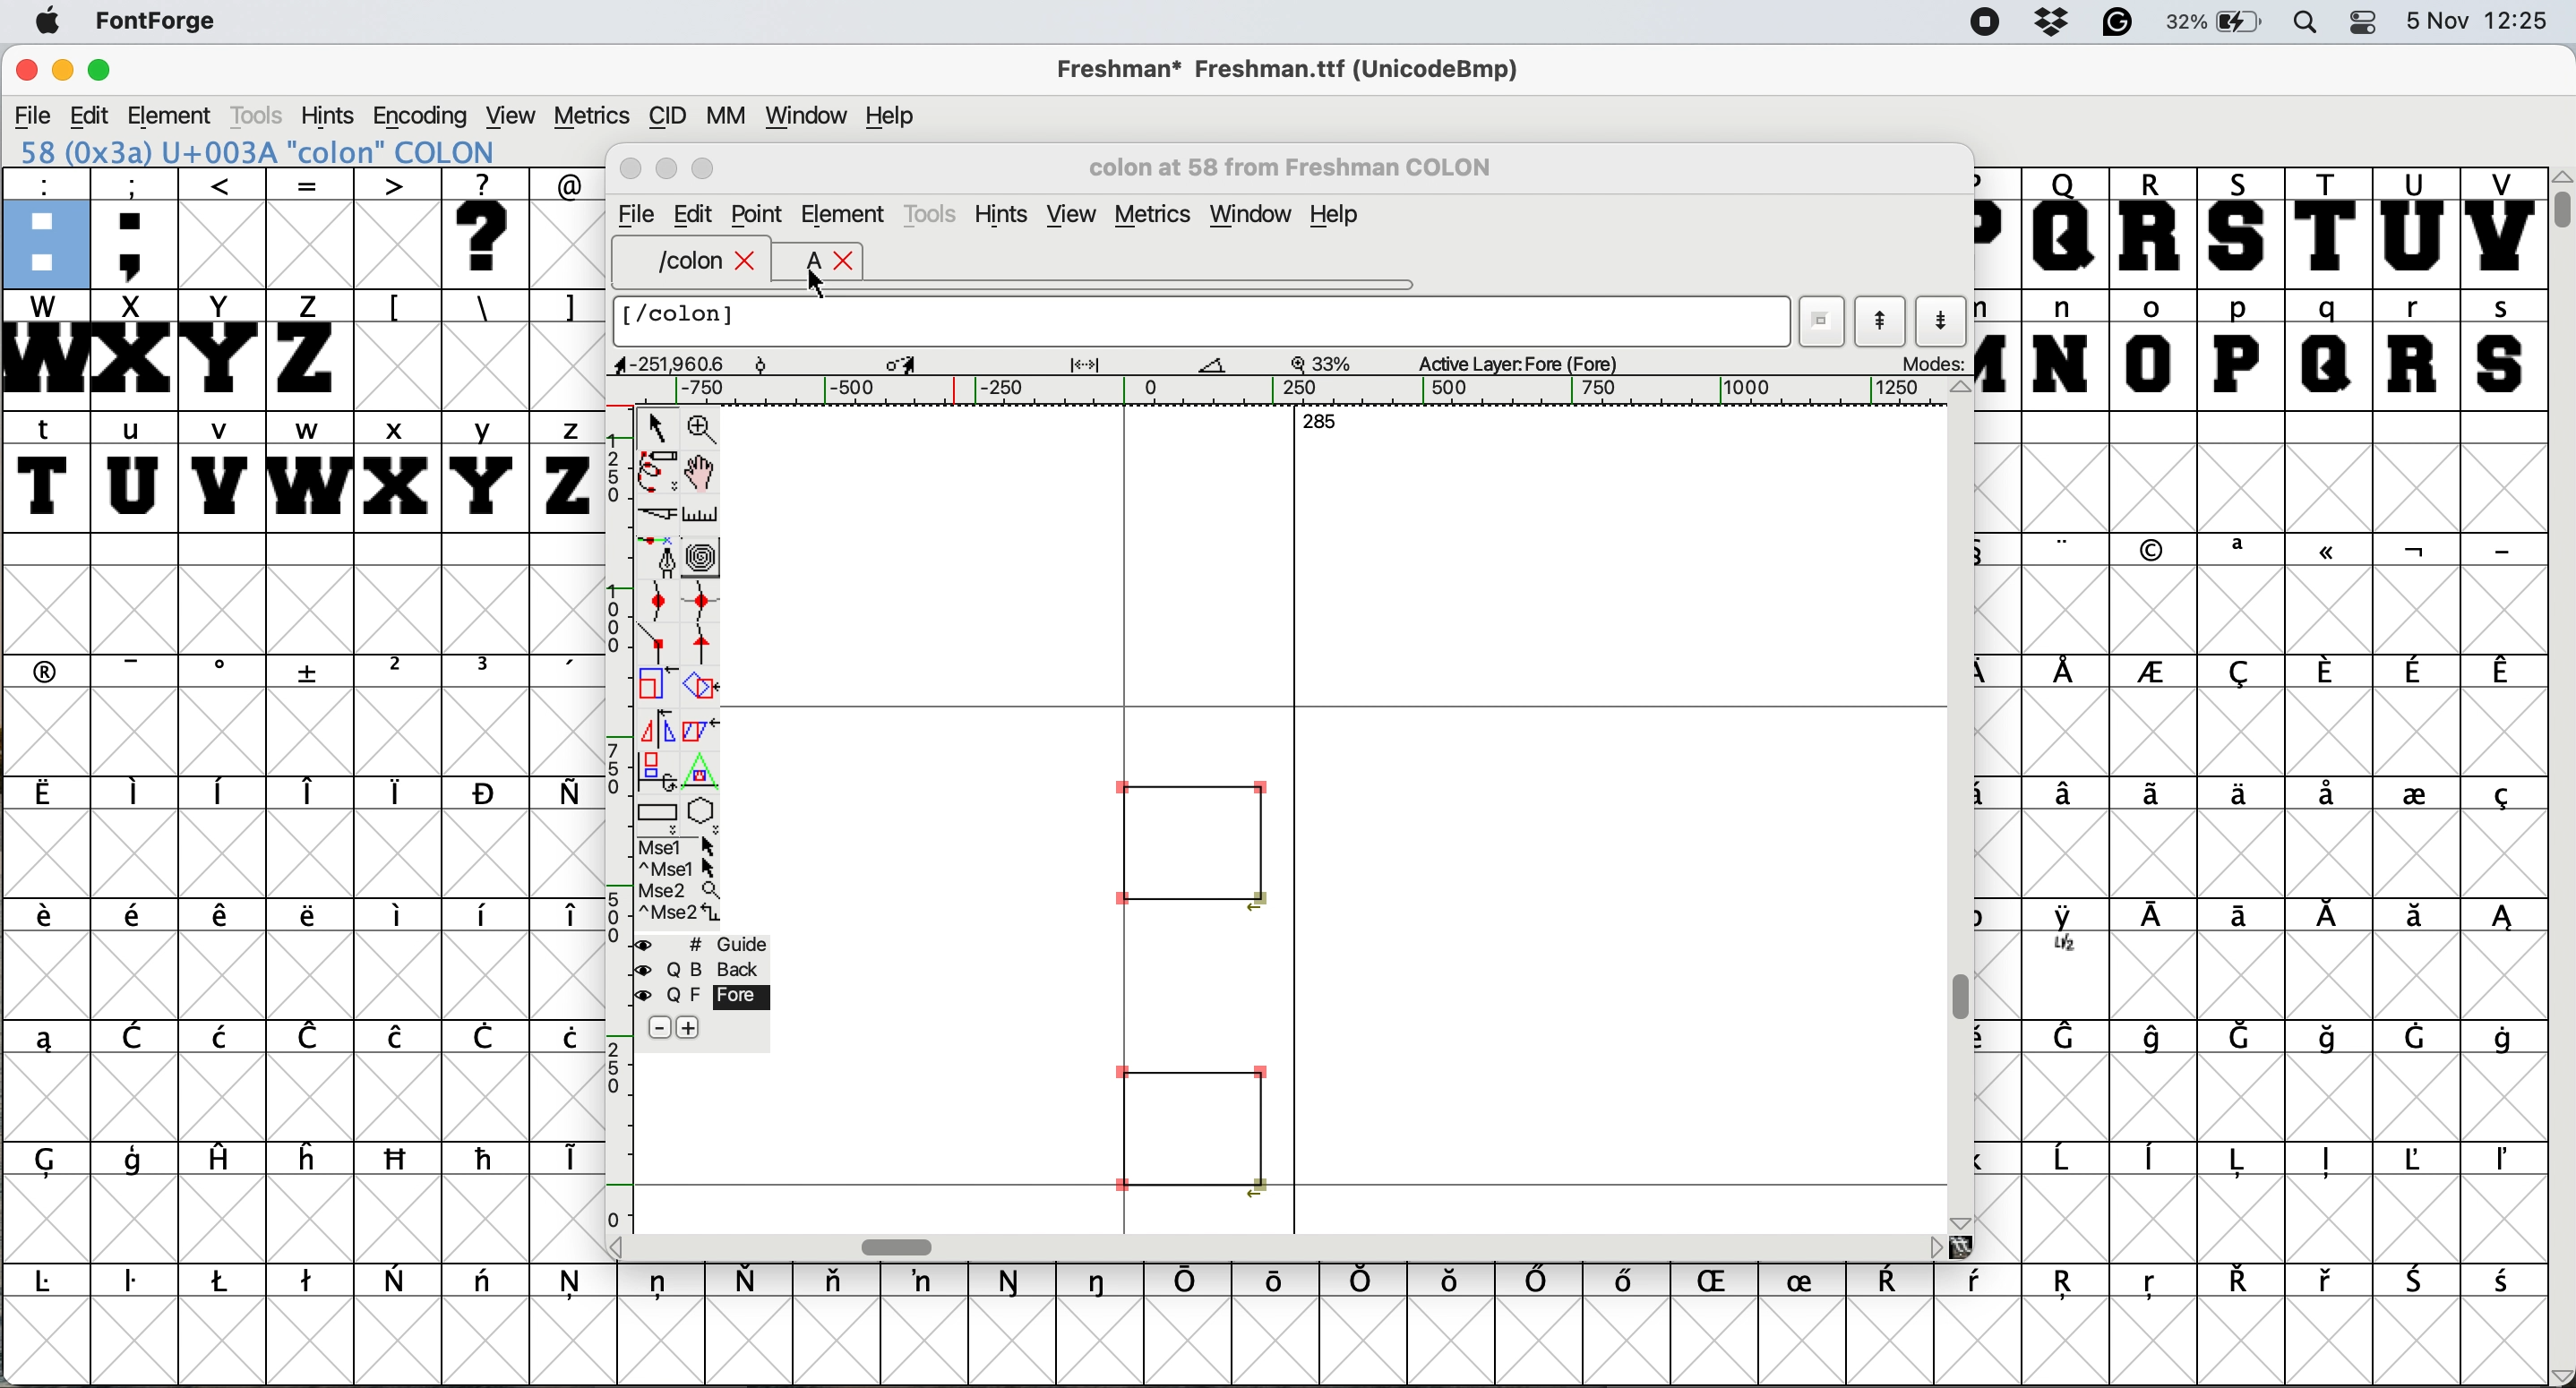 Image resolution: width=2576 pixels, height=1388 pixels. I want to click on symbol, so click(136, 1286).